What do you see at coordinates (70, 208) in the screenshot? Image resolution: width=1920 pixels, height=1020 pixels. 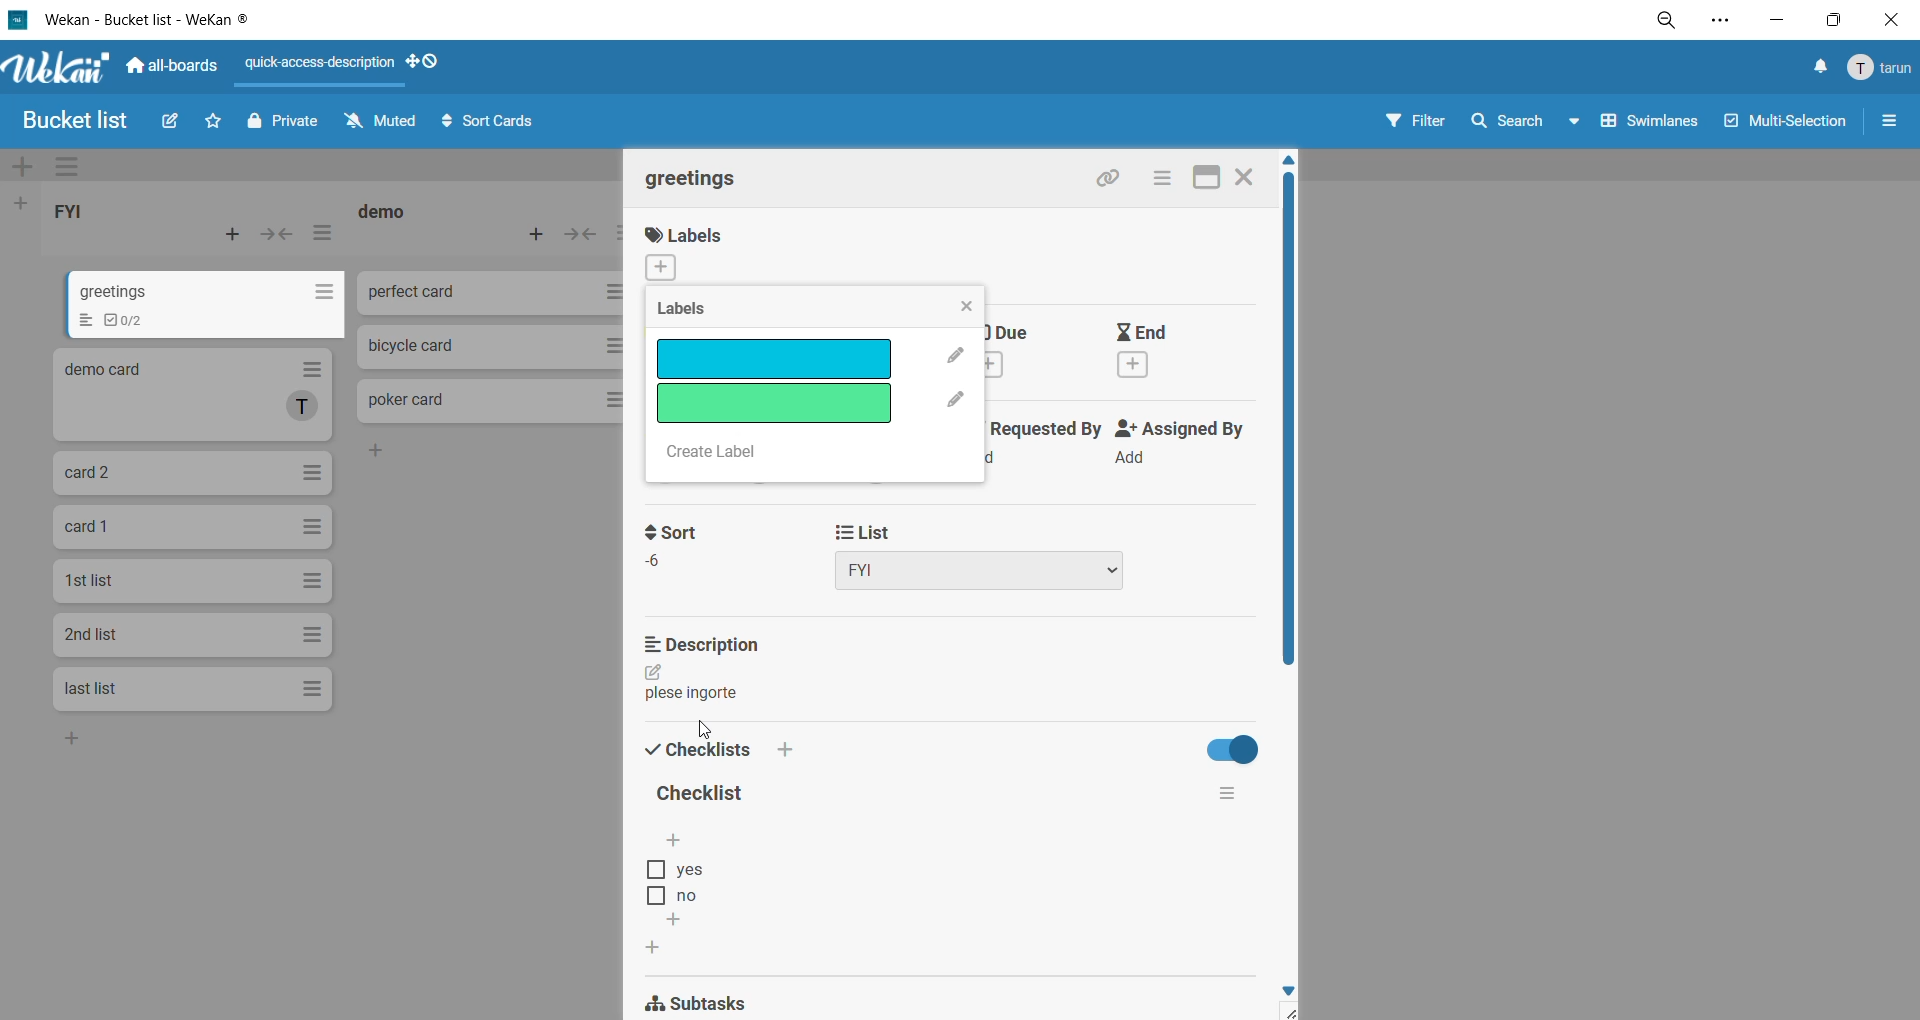 I see `list title` at bounding box center [70, 208].